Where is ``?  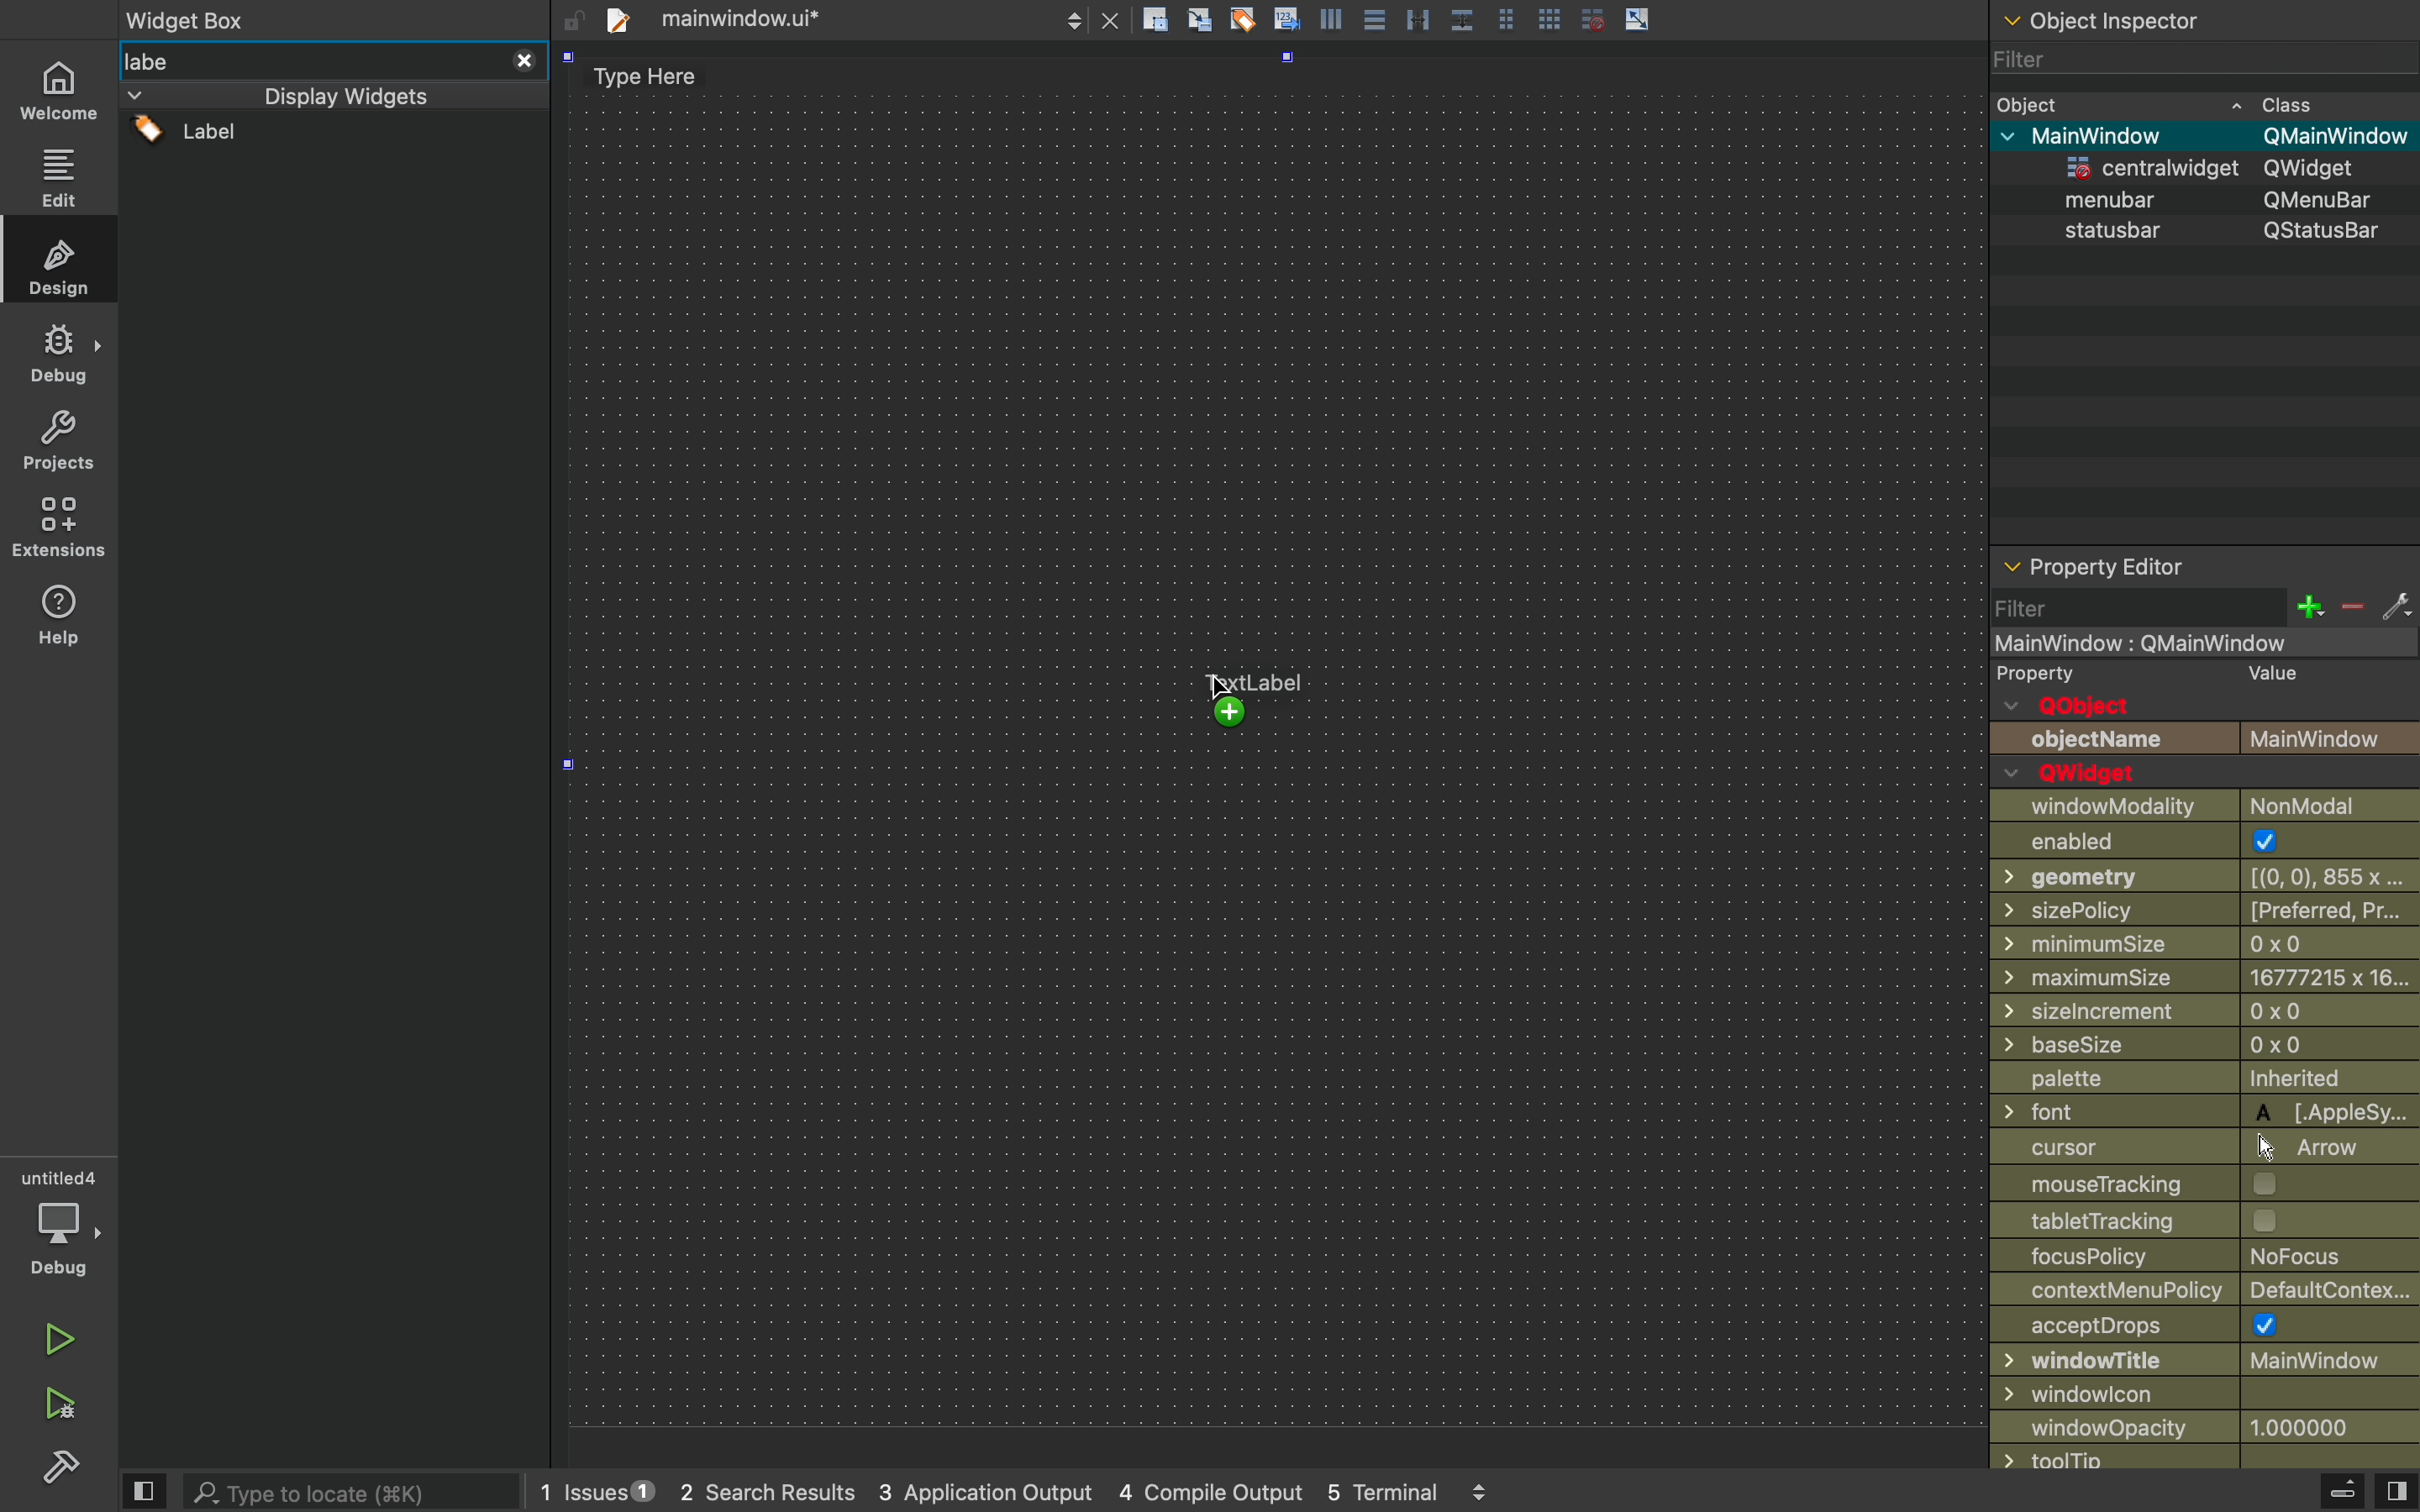
 is located at coordinates (334, 19).